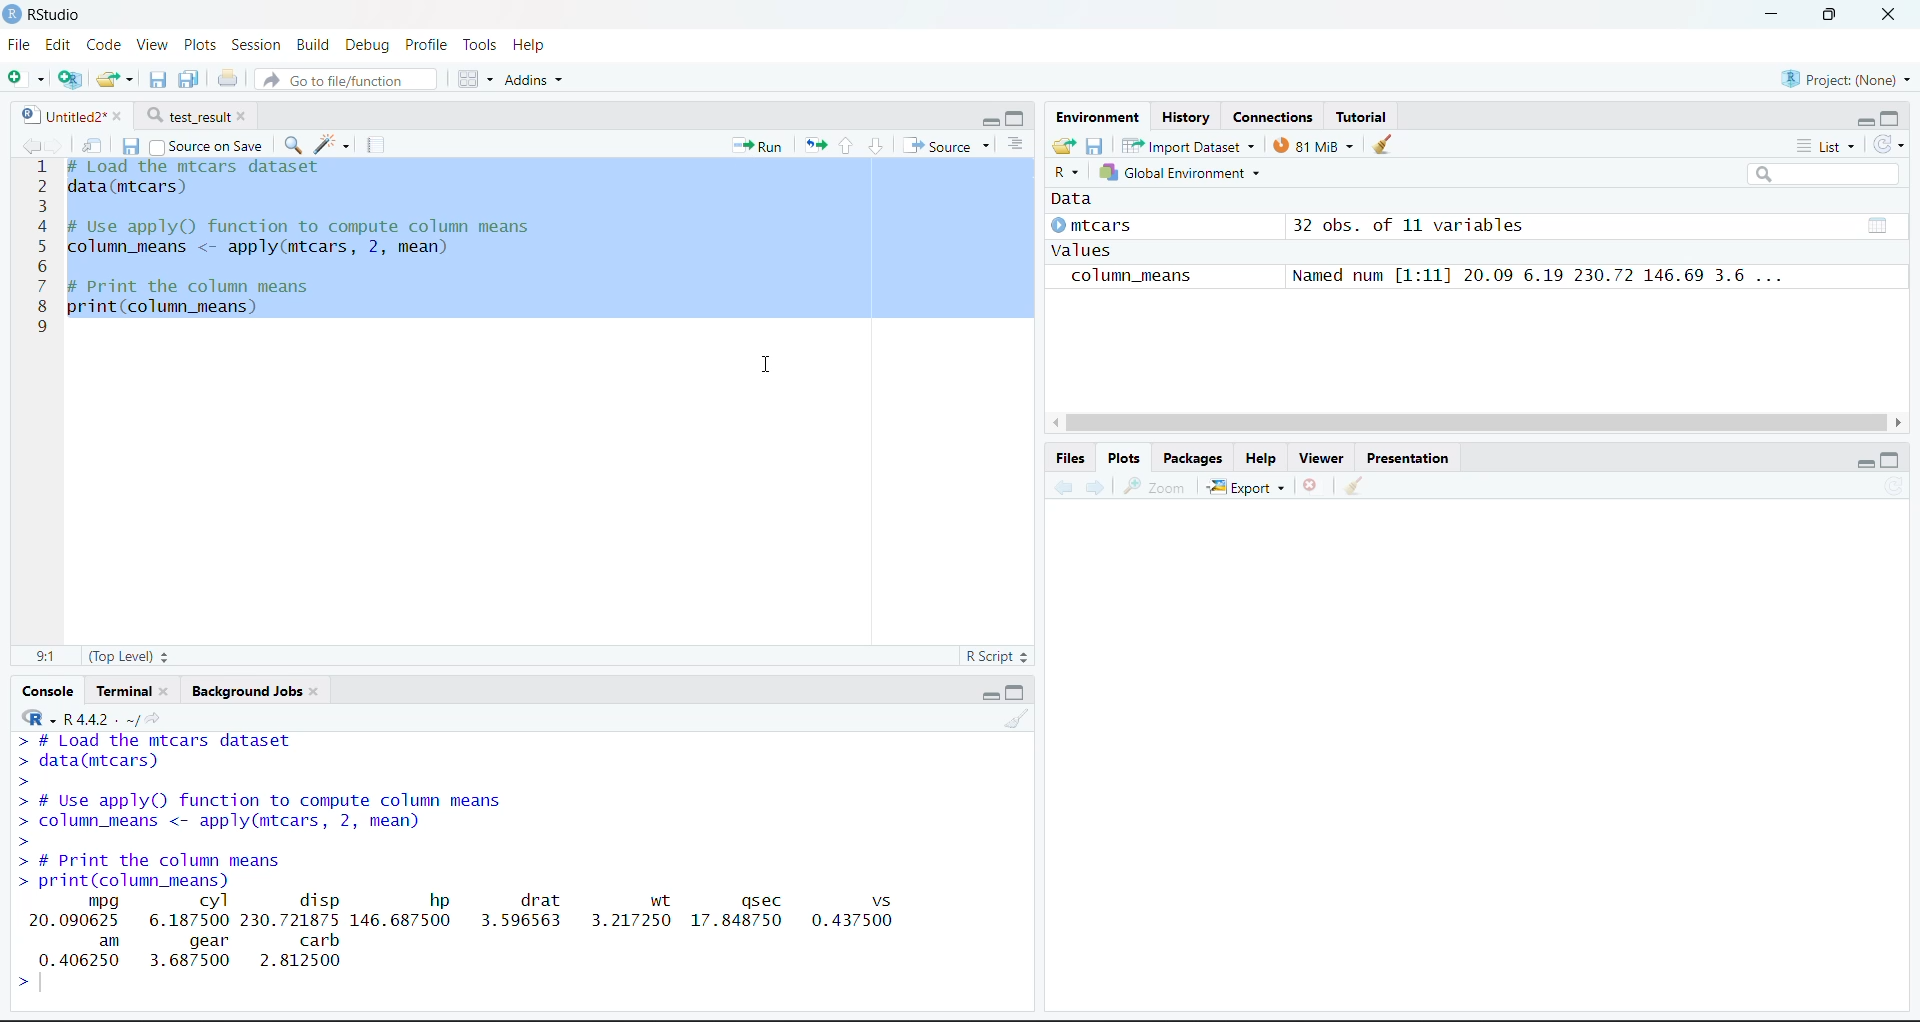  Describe the element at coordinates (1825, 145) in the screenshot. I see `List` at that location.